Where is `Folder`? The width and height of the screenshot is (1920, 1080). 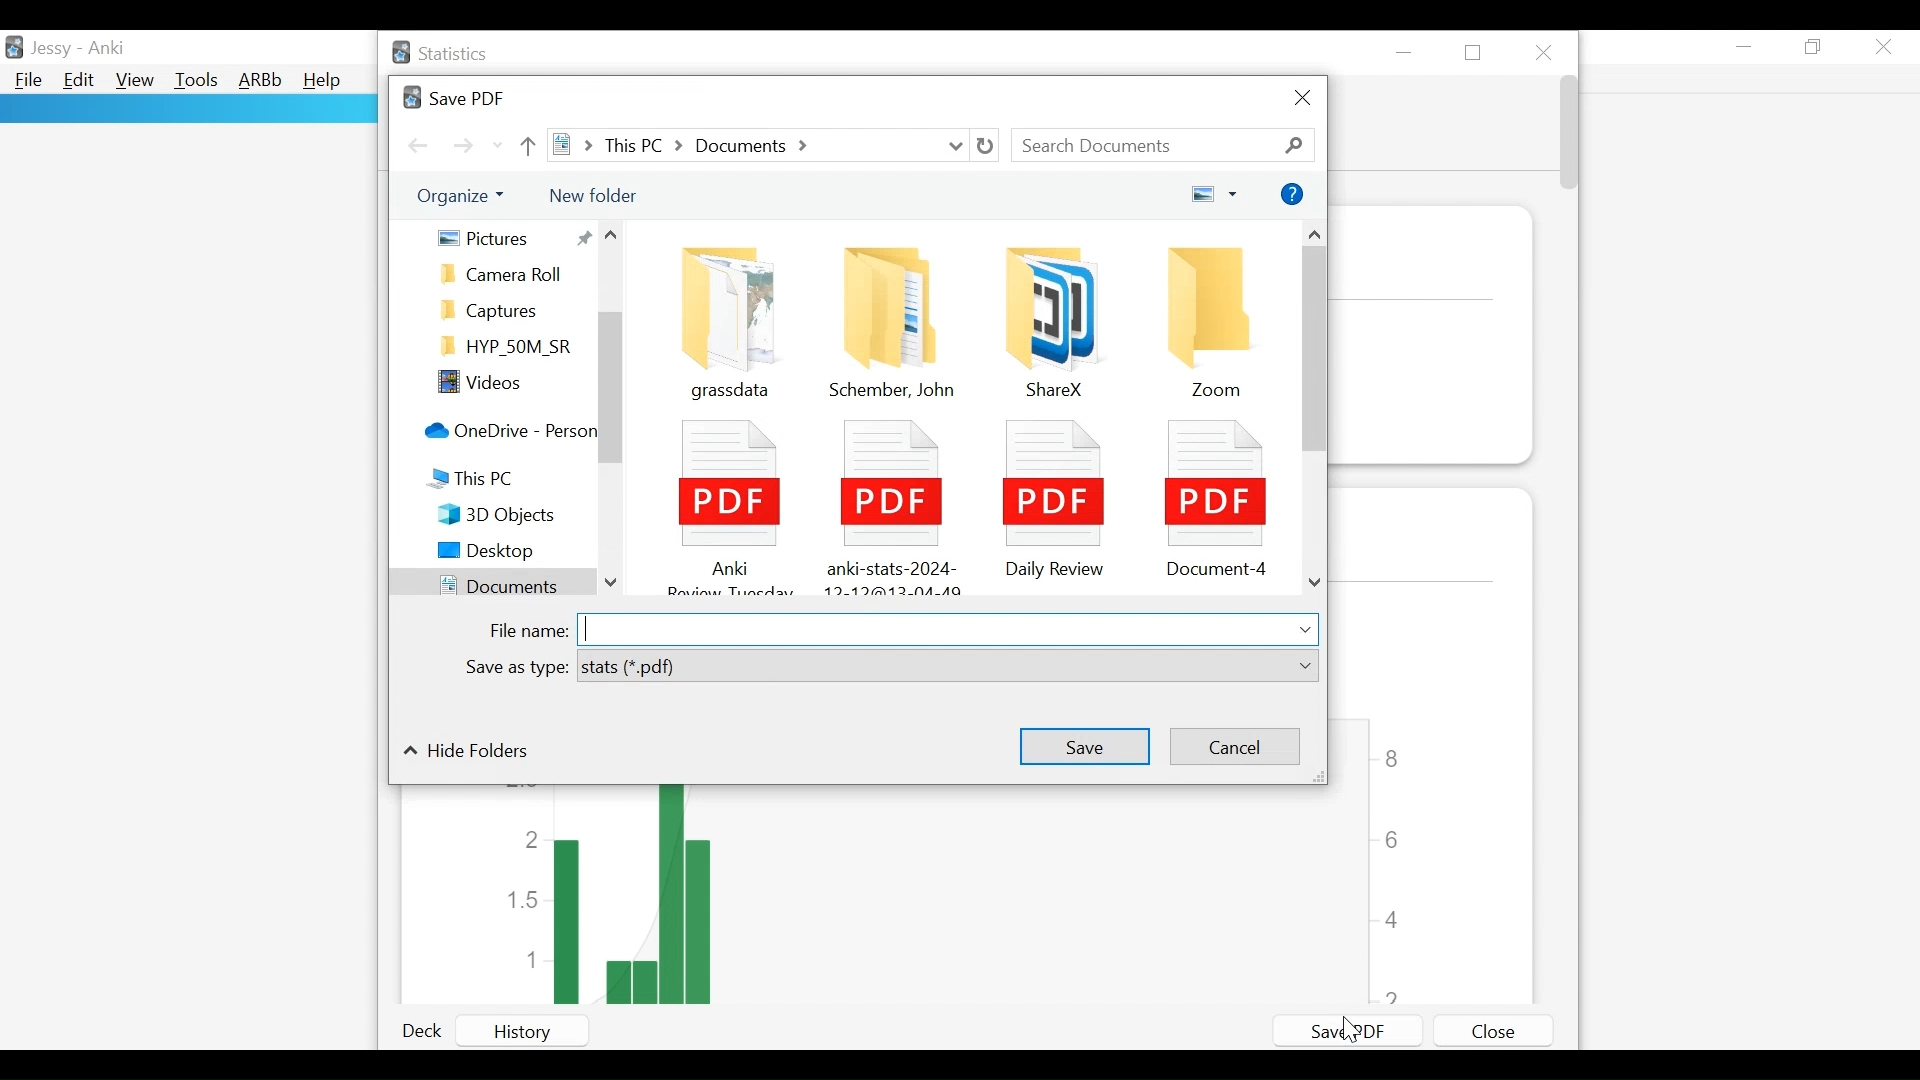
Folder is located at coordinates (1216, 321).